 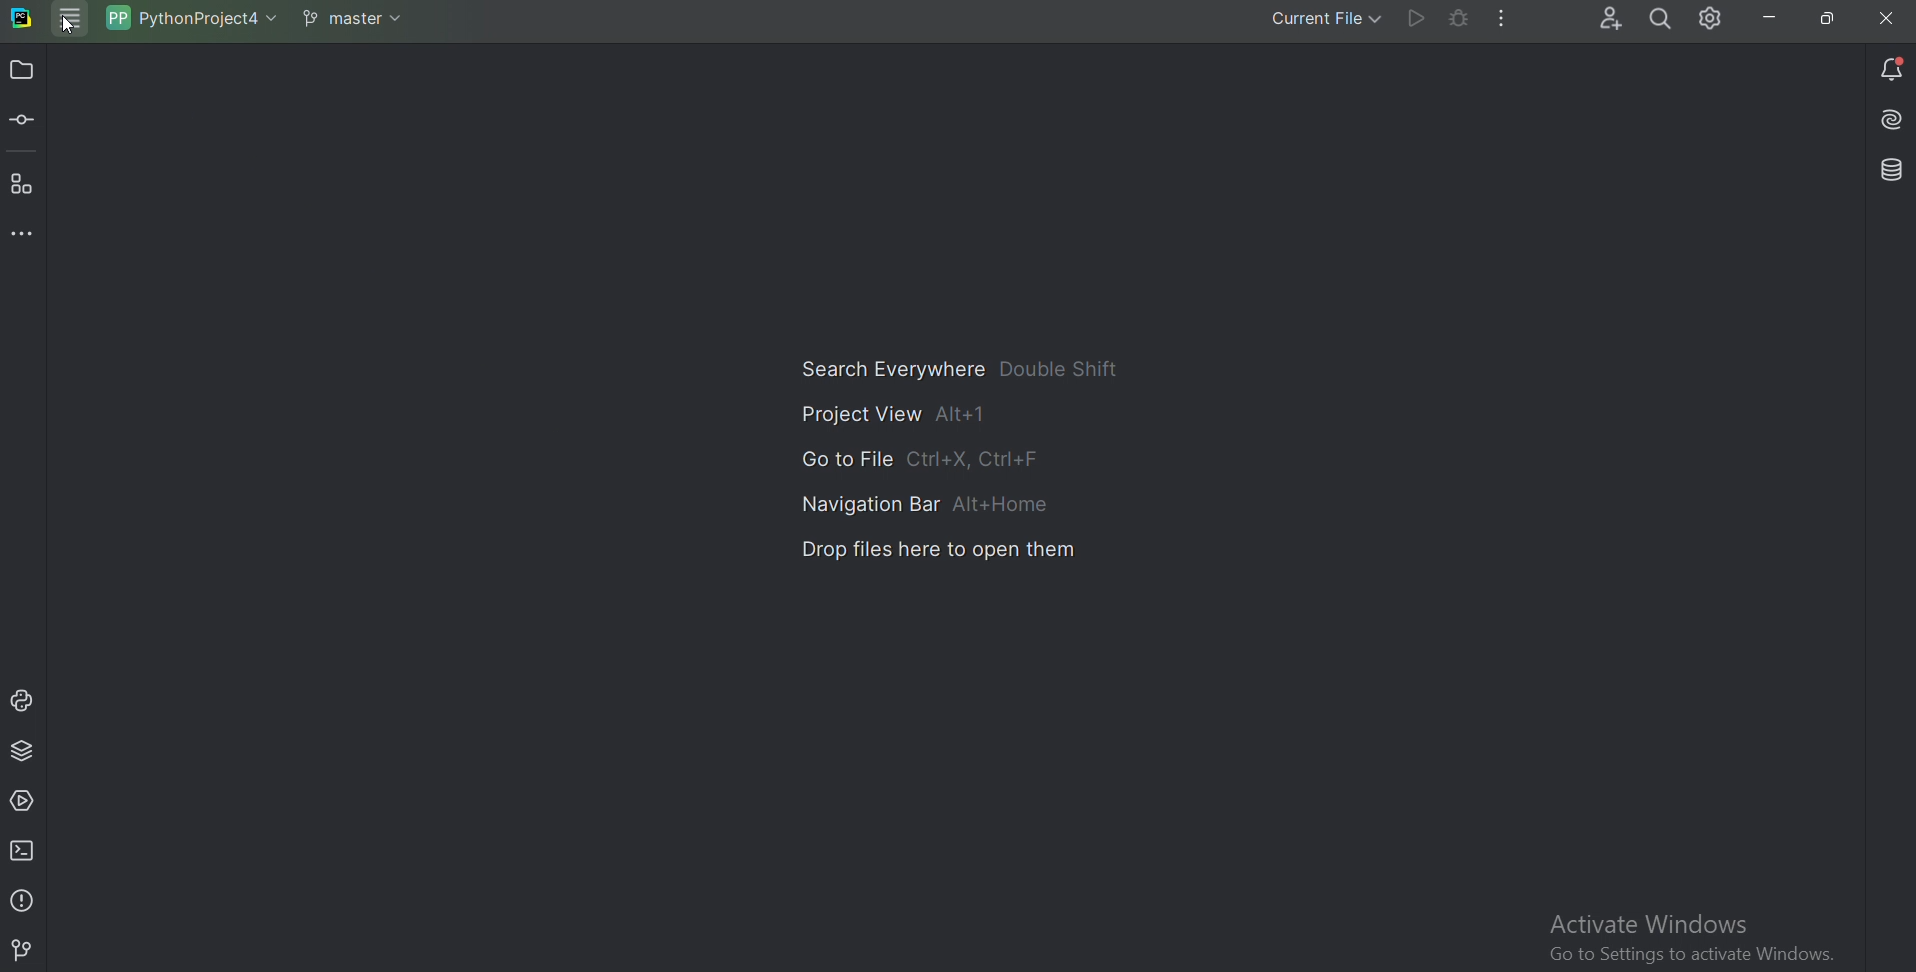 I want to click on Restore down, so click(x=1829, y=15).